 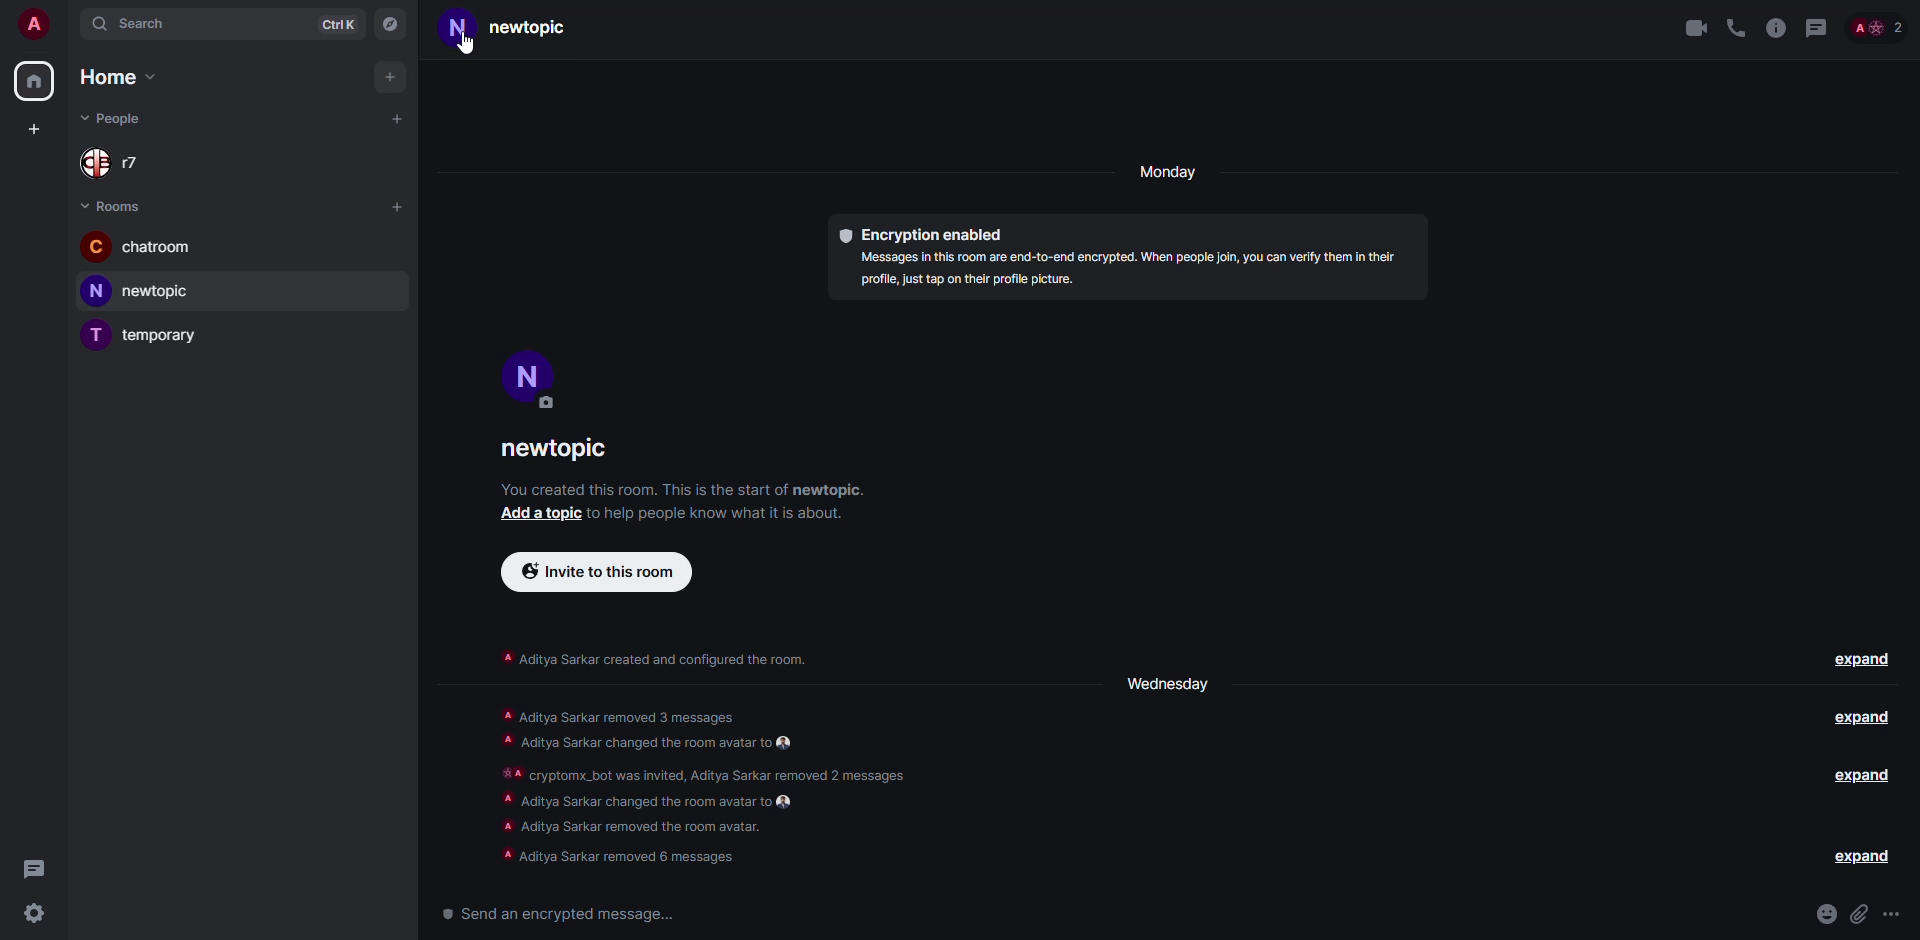 I want to click on expand, so click(x=1860, y=857).